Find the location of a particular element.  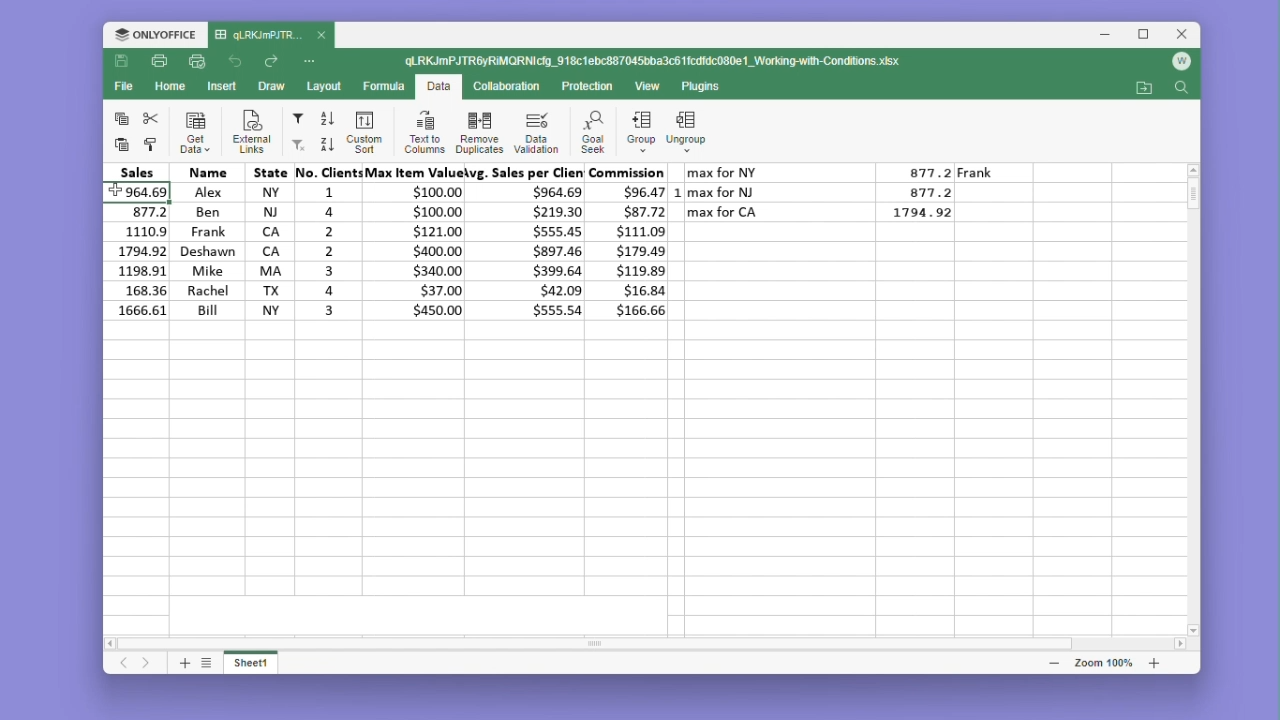

Goal seek is located at coordinates (591, 132).